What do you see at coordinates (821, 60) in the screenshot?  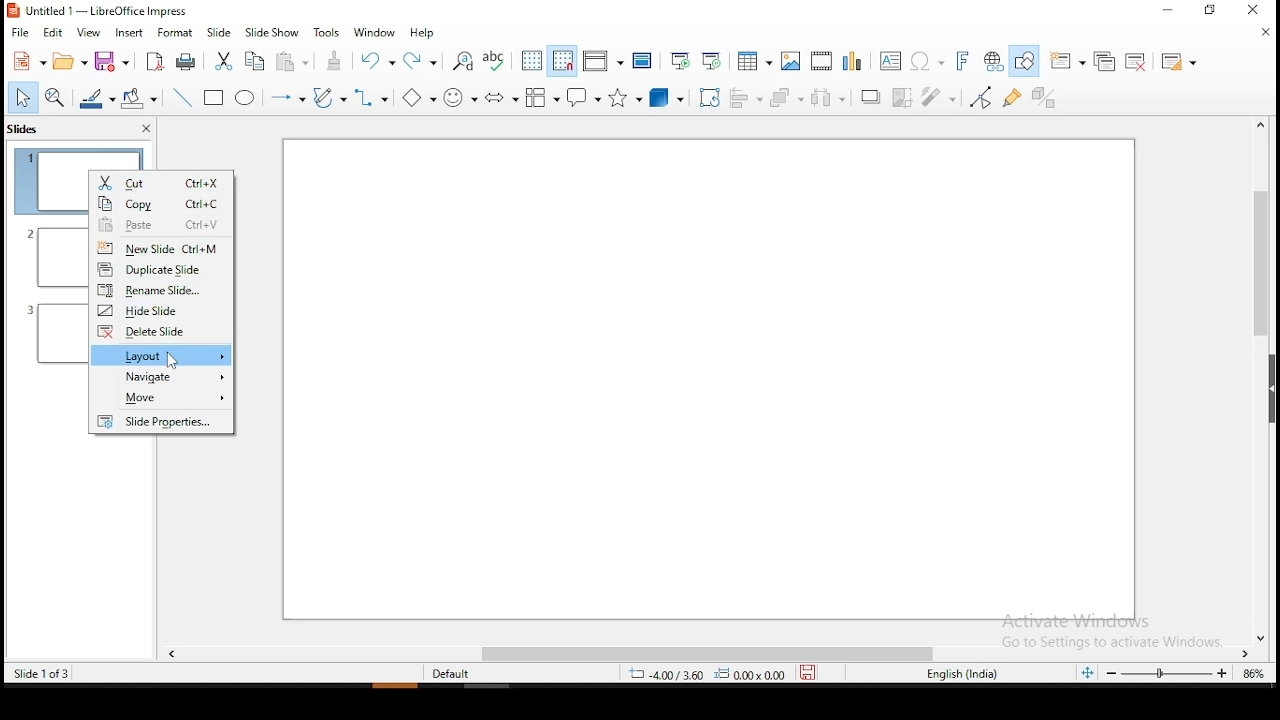 I see `insert video` at bounding box center [821, 60].